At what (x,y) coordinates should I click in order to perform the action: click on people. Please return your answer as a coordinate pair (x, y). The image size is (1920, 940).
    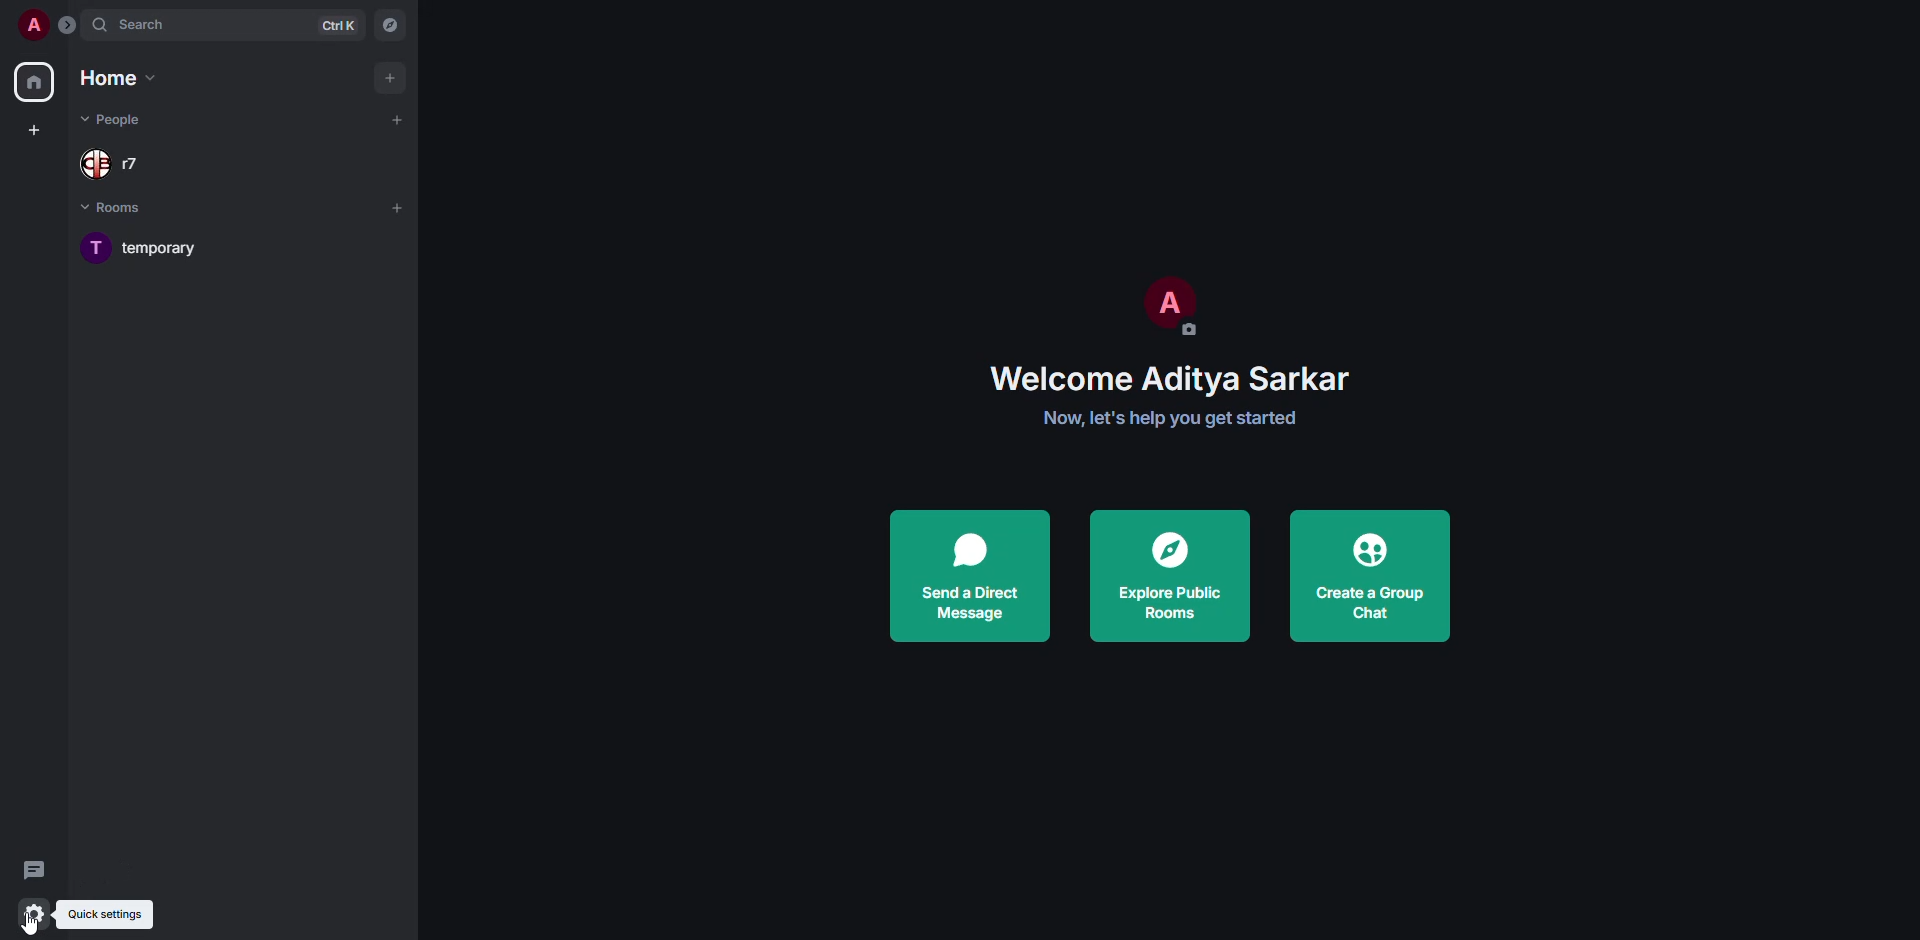
    Looking at the image, I should click on (120, 119).